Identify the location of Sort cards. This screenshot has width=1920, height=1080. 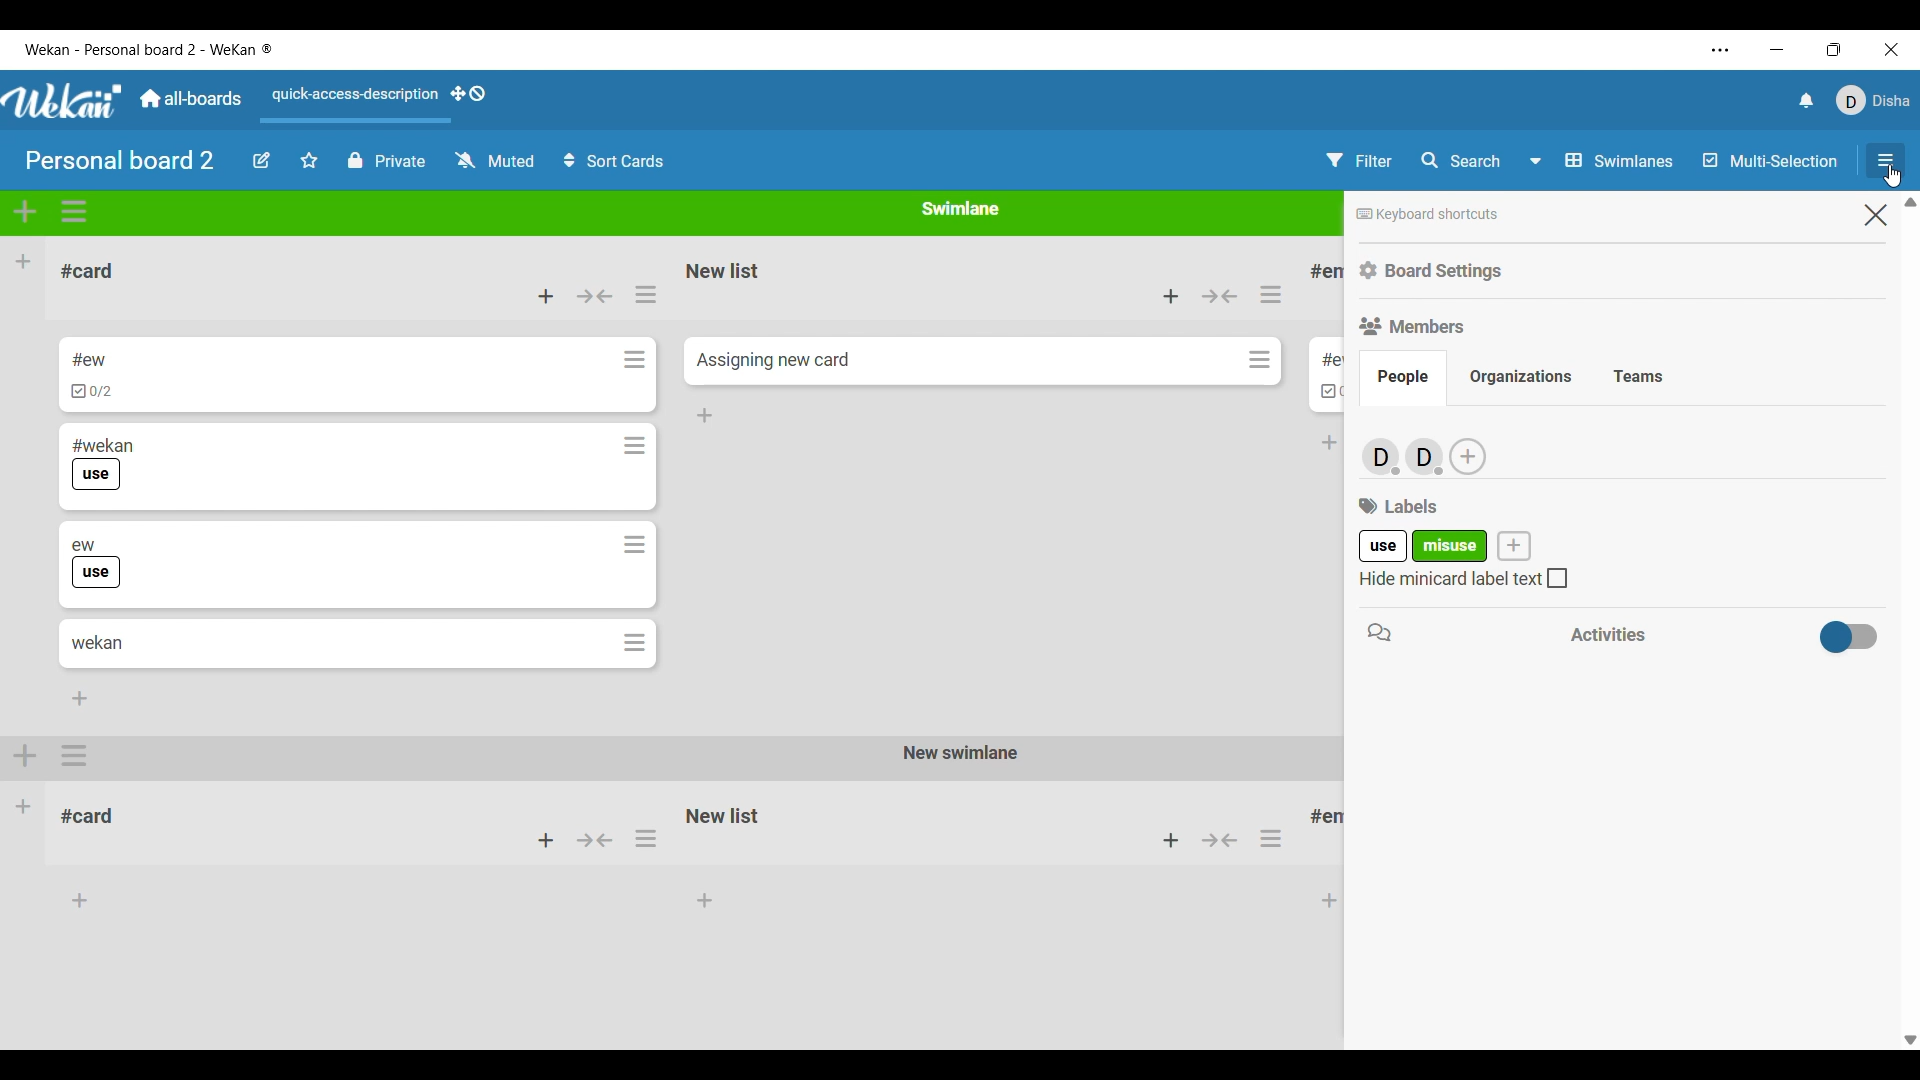
(615, 161).